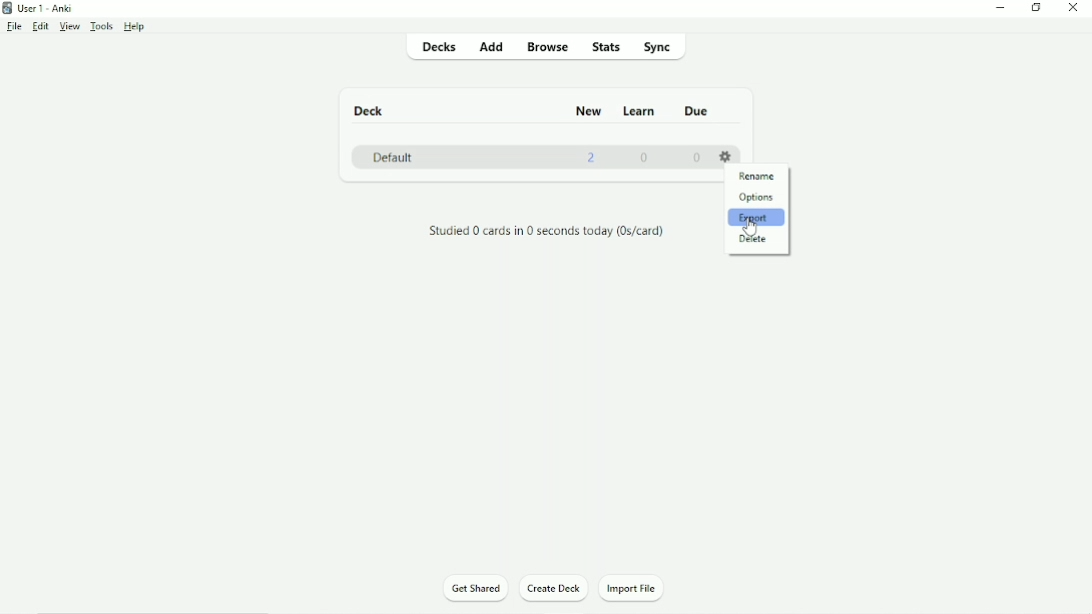 The height and width of the screenshot is (614, 1092). Describe the element at coordinates (643, 159) in the screenshot. I see `0` at that location.